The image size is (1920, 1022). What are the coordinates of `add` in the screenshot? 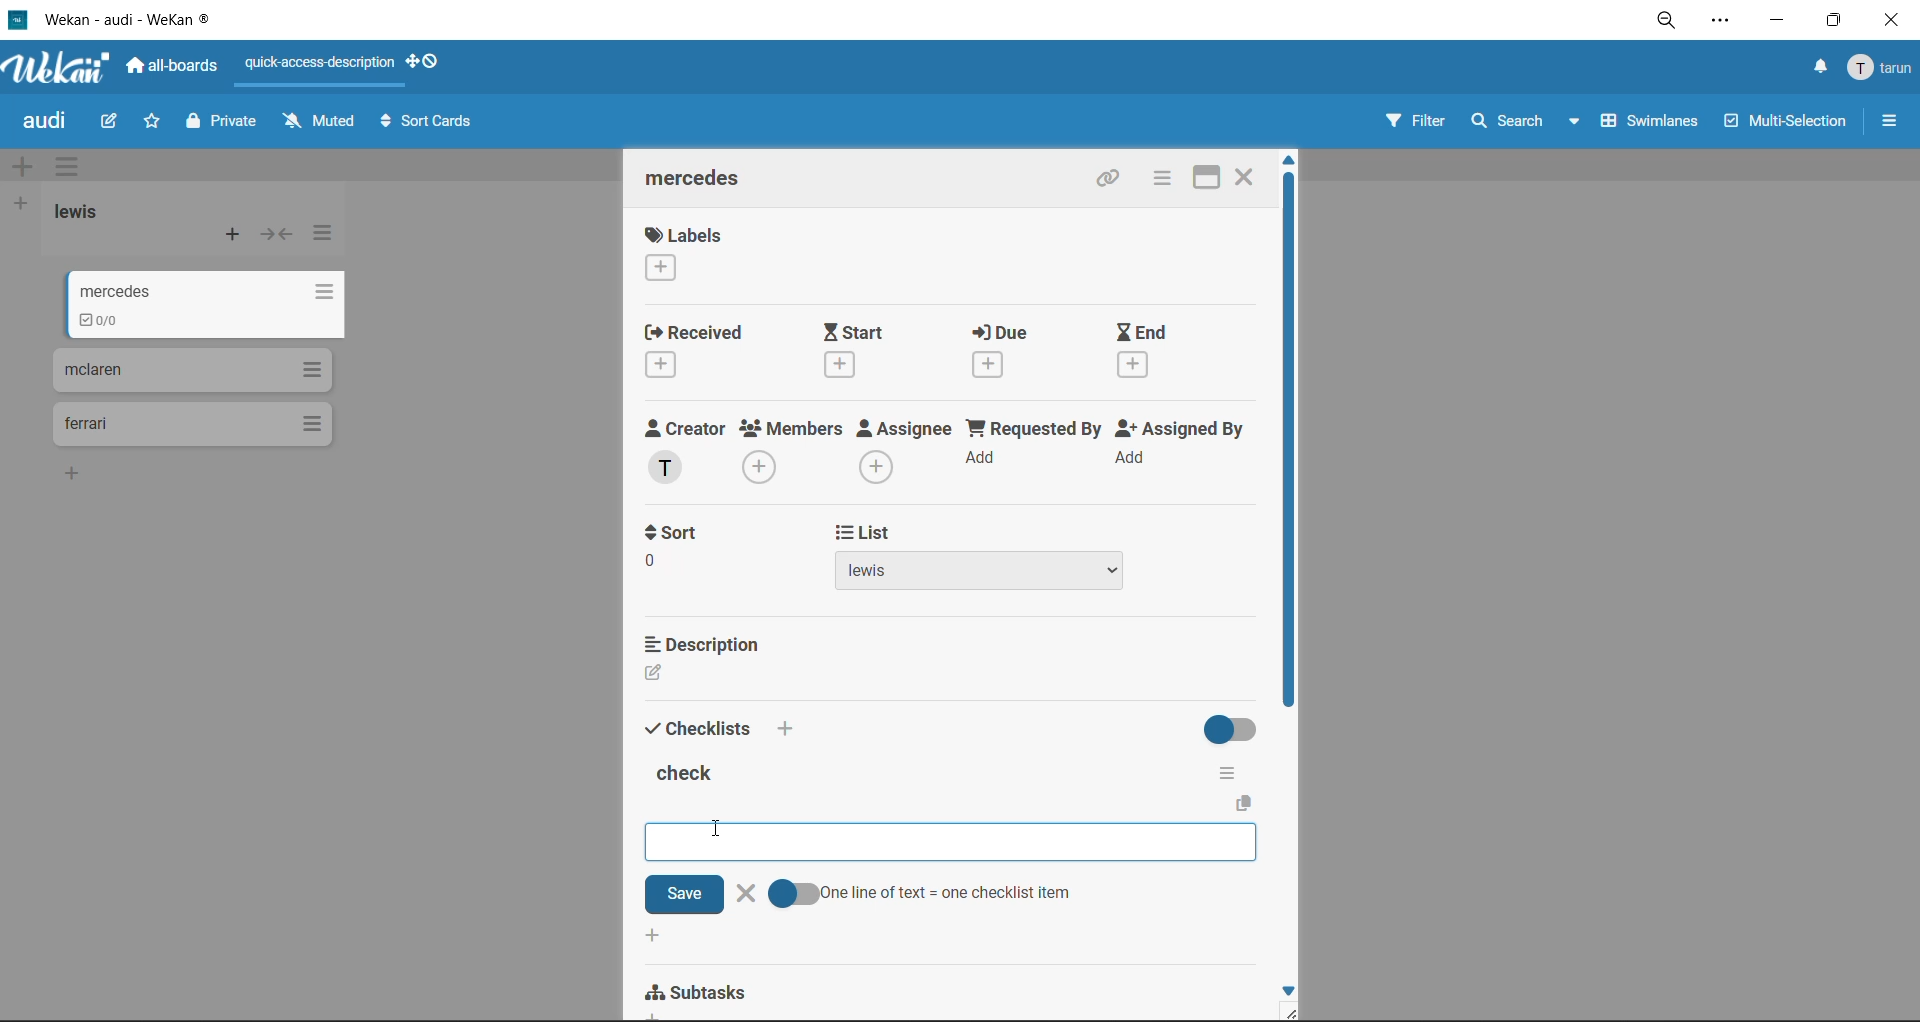 It's located at (793, 731).